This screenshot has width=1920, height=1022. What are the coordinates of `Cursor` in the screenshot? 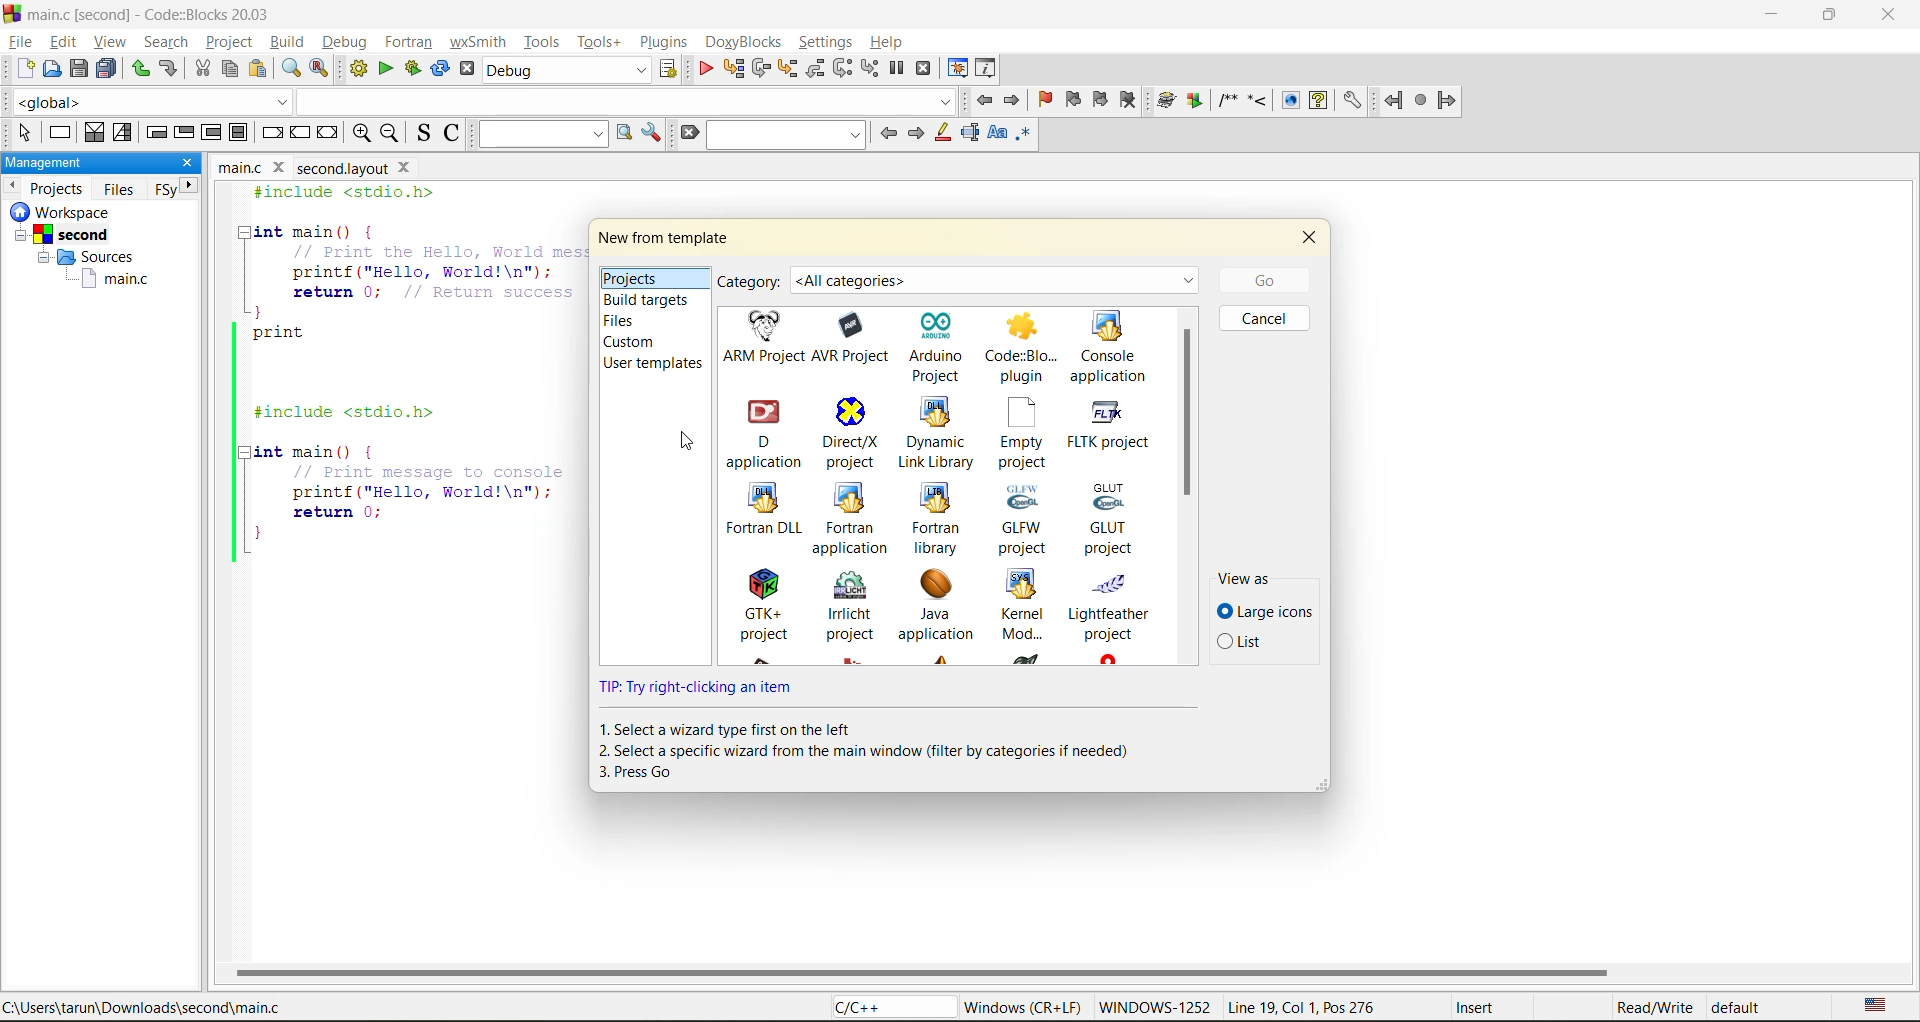 It's located at (686, 443).